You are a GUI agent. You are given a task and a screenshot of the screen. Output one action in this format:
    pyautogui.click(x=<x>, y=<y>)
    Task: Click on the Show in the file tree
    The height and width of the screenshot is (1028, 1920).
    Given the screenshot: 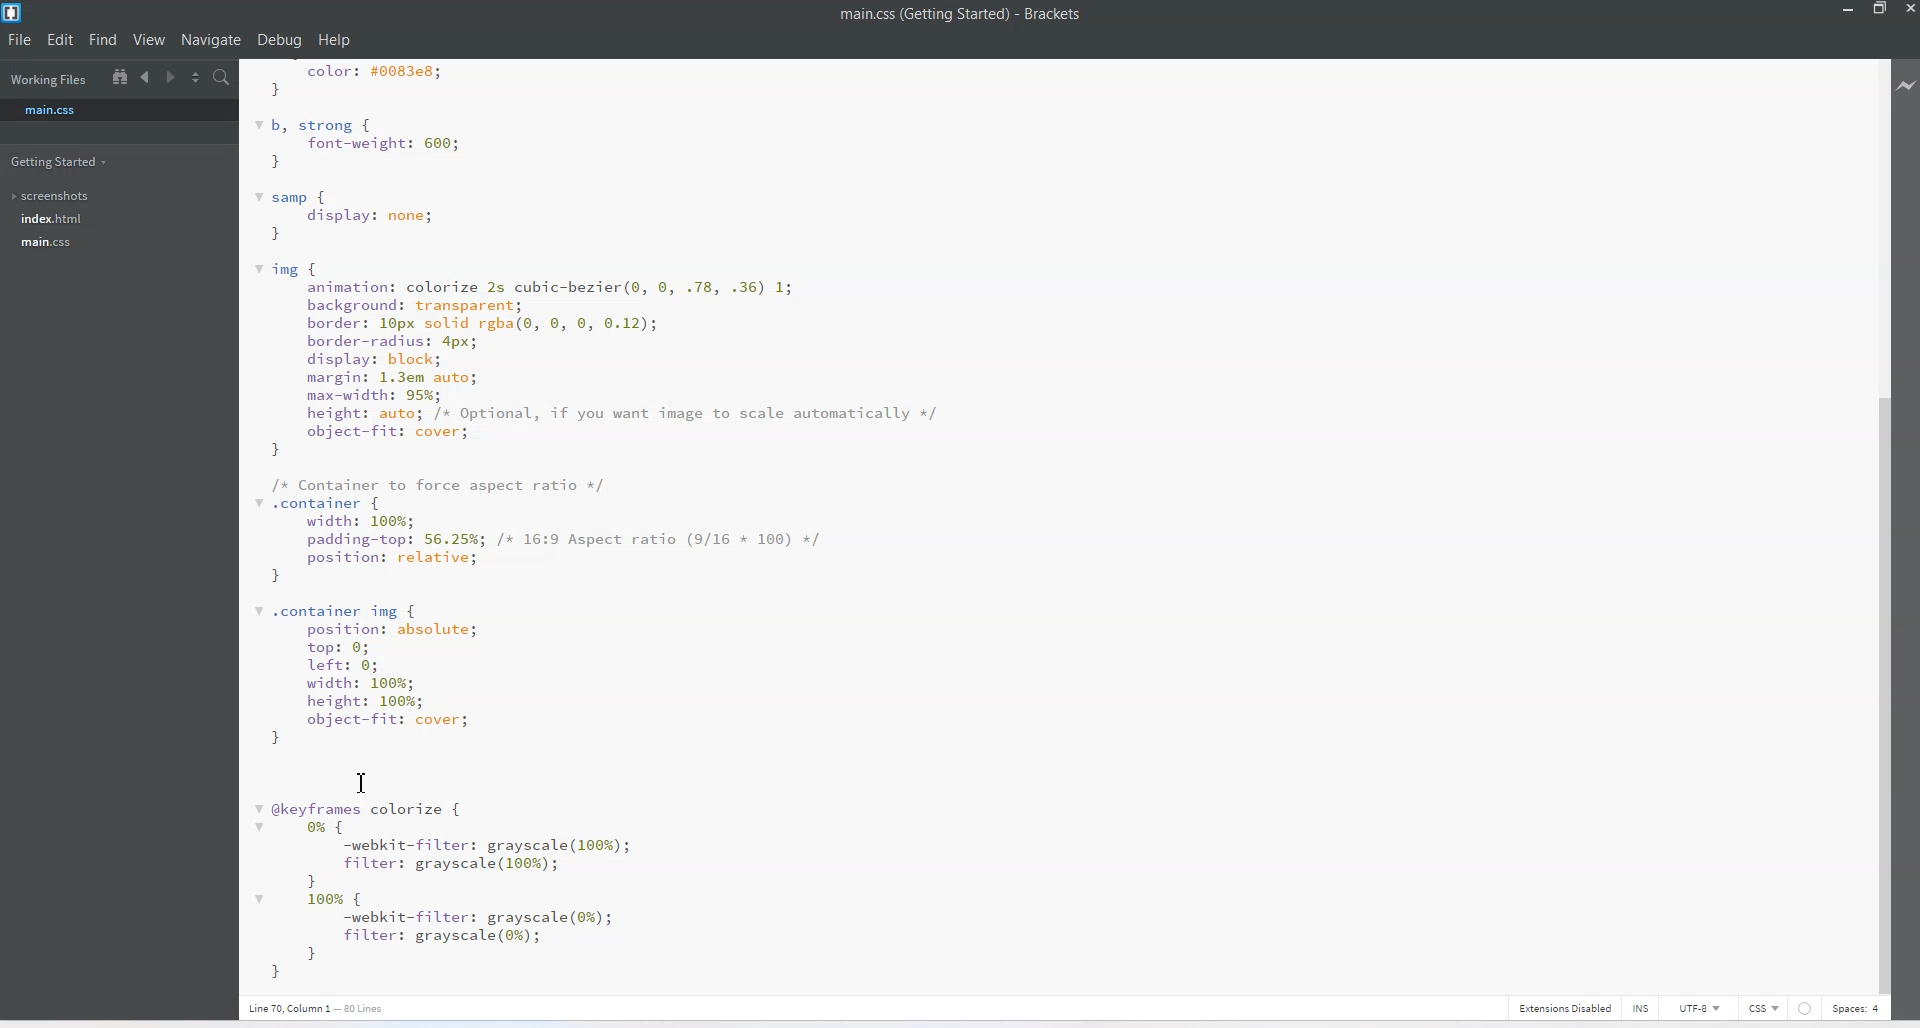 What is the action you would take?
    pyautogui.click(x=120, y=76)
    